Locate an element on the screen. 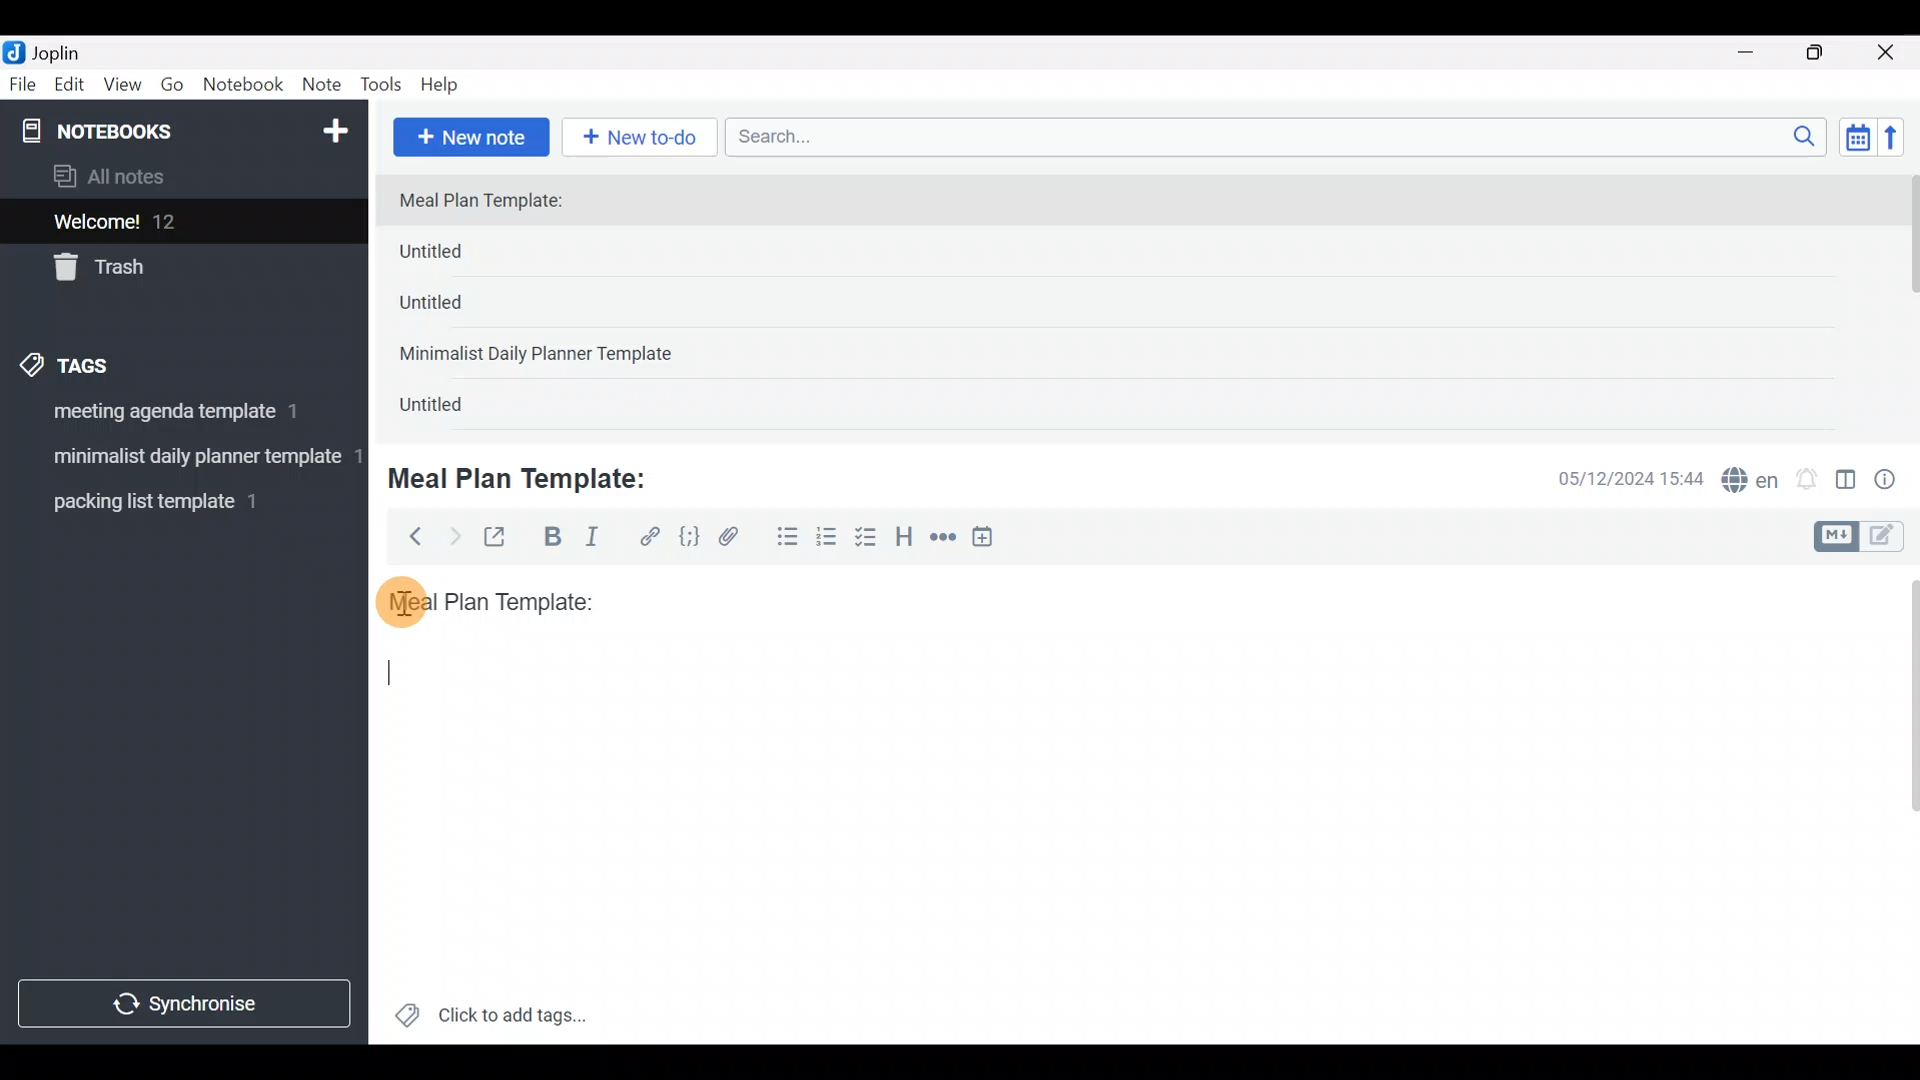  Note is located at coordinates (326, 86).